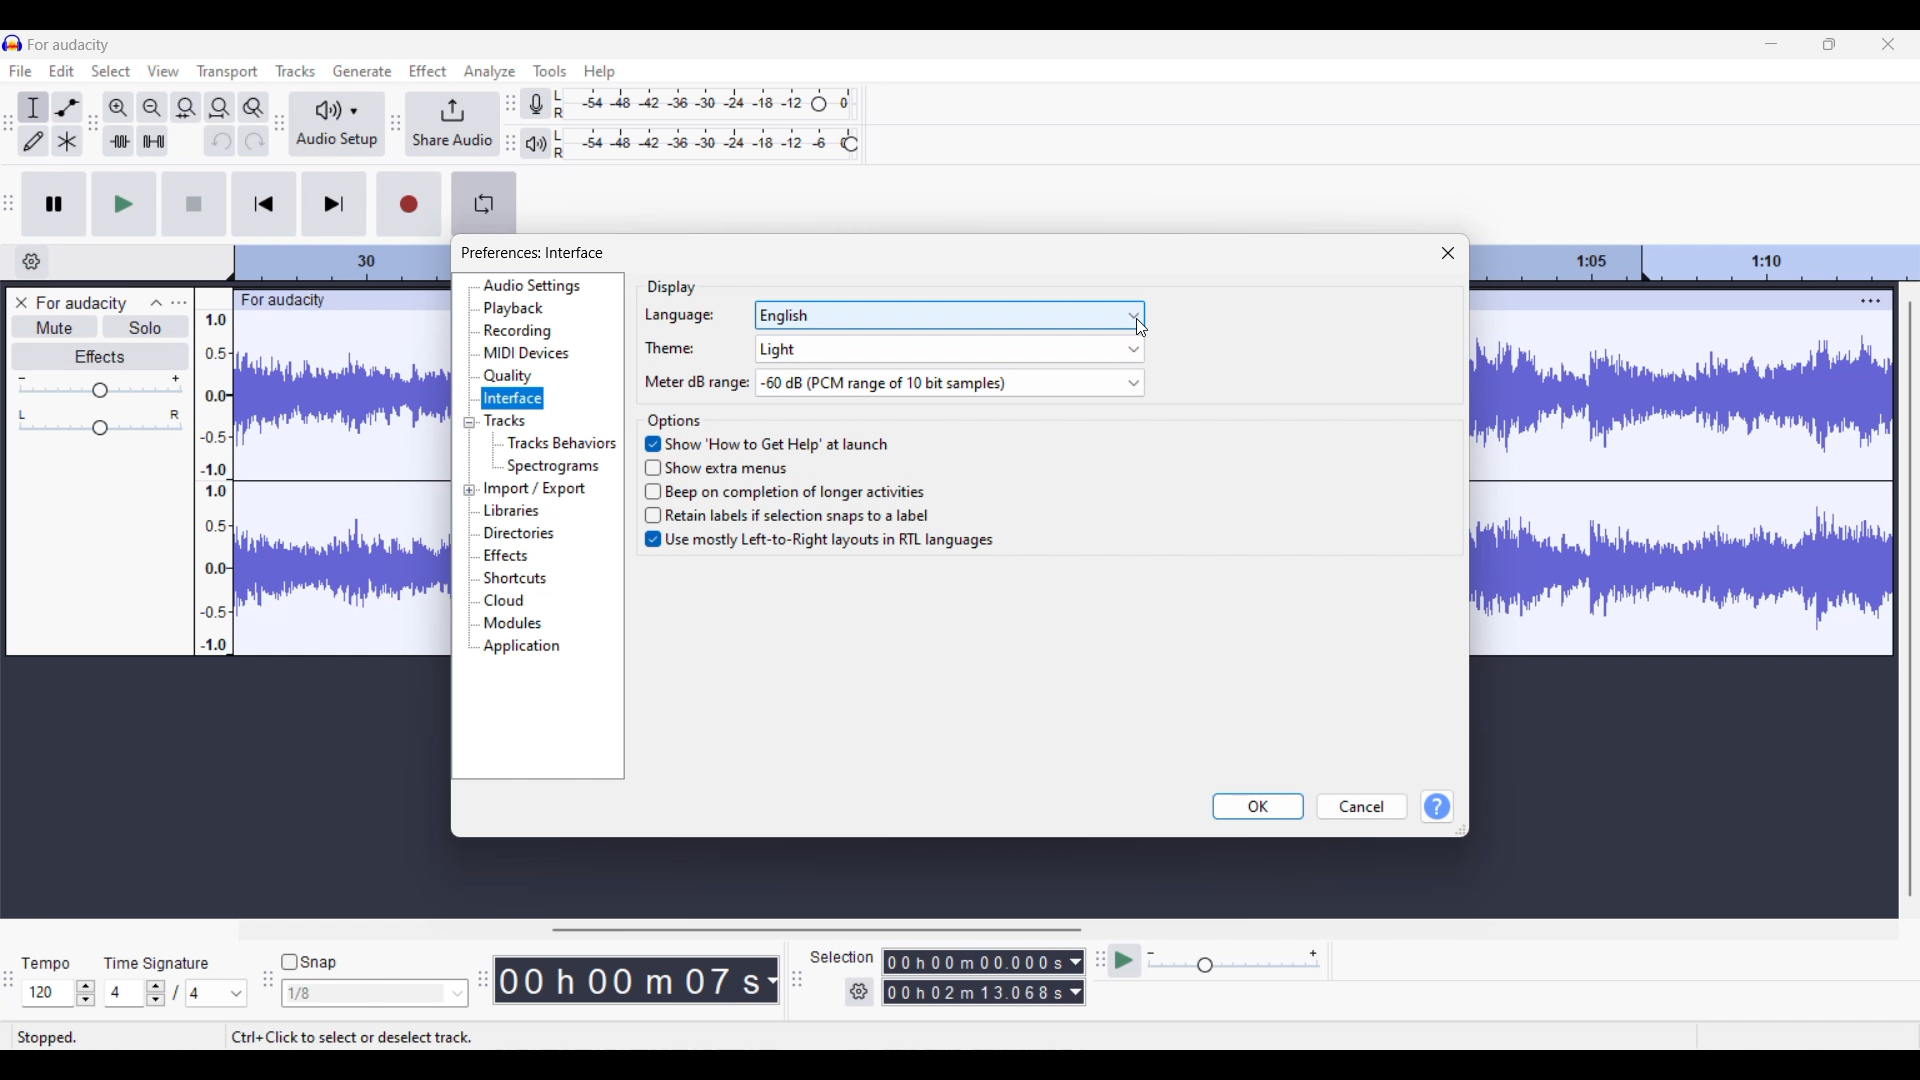 This screenshot has width=1920, height=1080. What do you see at coordinates (146, 327) in the screenshot?
I see `Solo` at bounding box center [146, 327].